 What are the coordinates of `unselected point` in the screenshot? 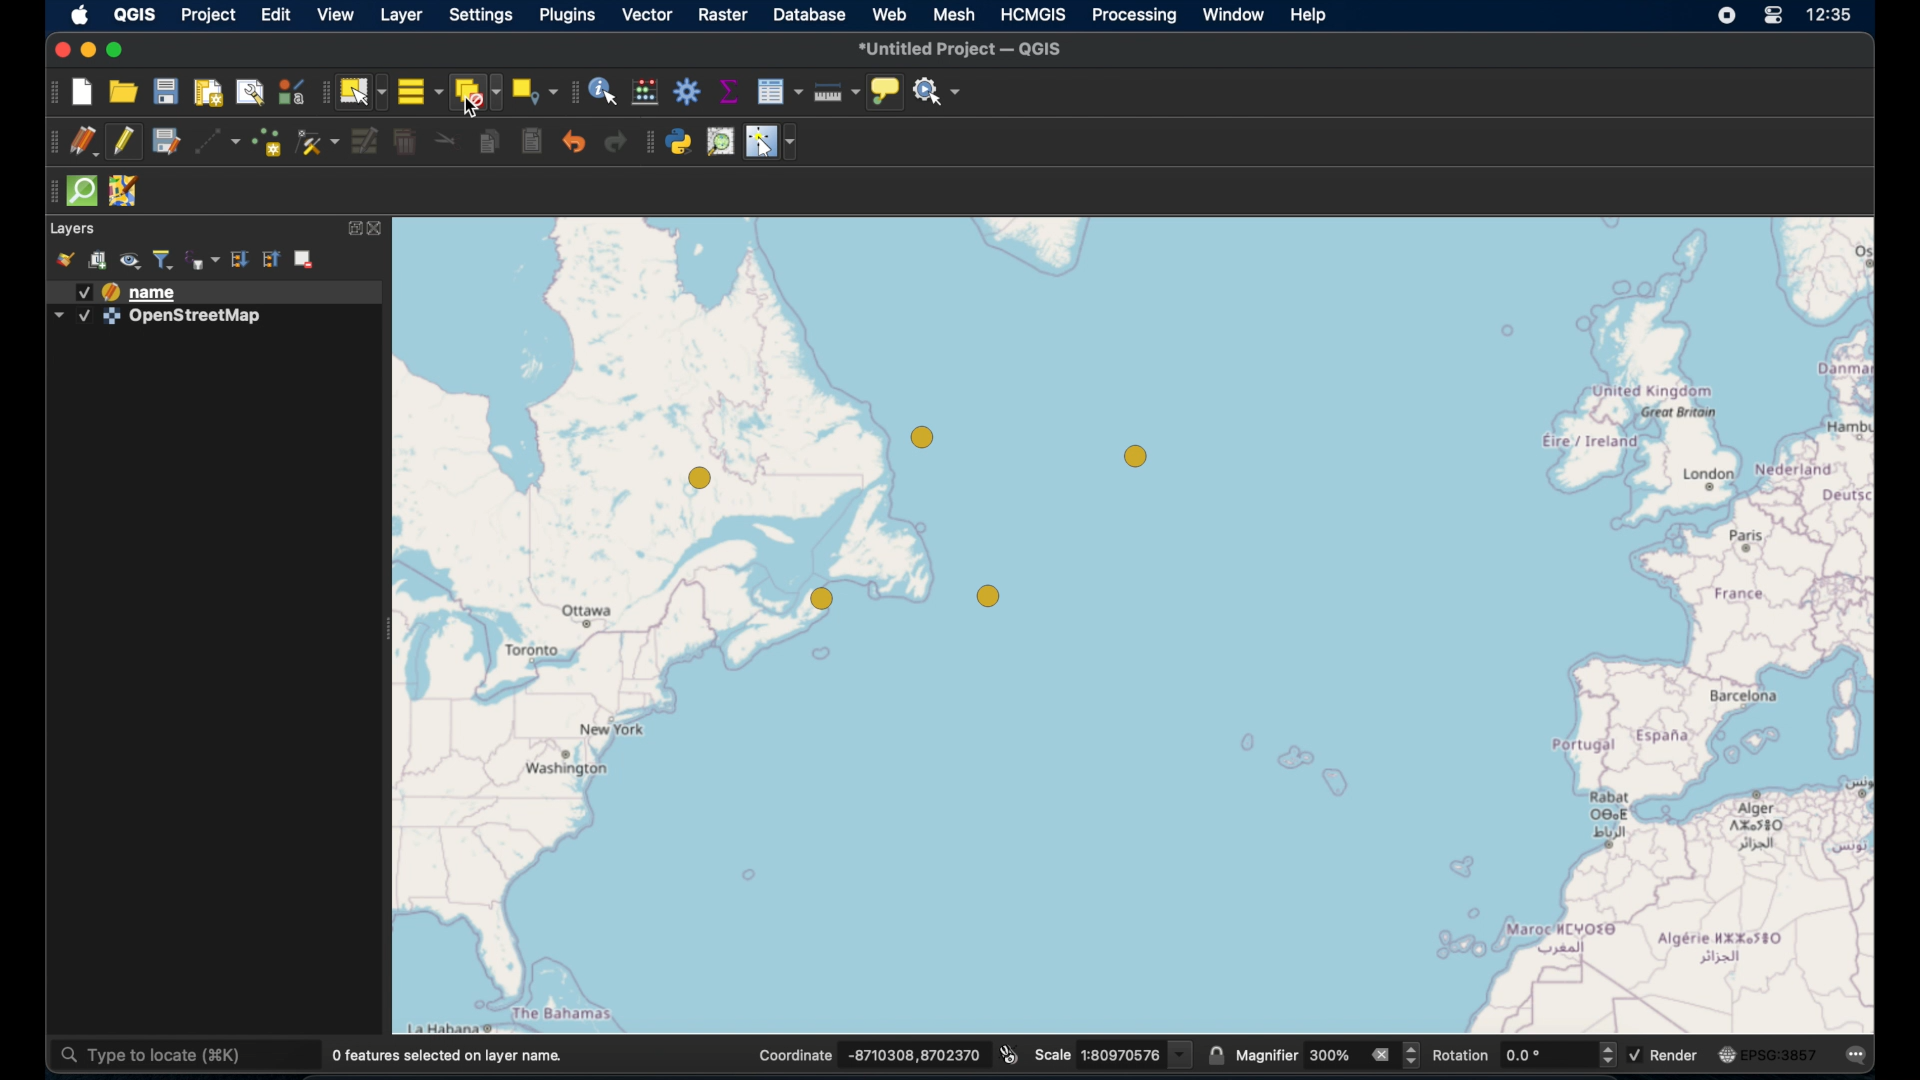 It's located at (822, 601).